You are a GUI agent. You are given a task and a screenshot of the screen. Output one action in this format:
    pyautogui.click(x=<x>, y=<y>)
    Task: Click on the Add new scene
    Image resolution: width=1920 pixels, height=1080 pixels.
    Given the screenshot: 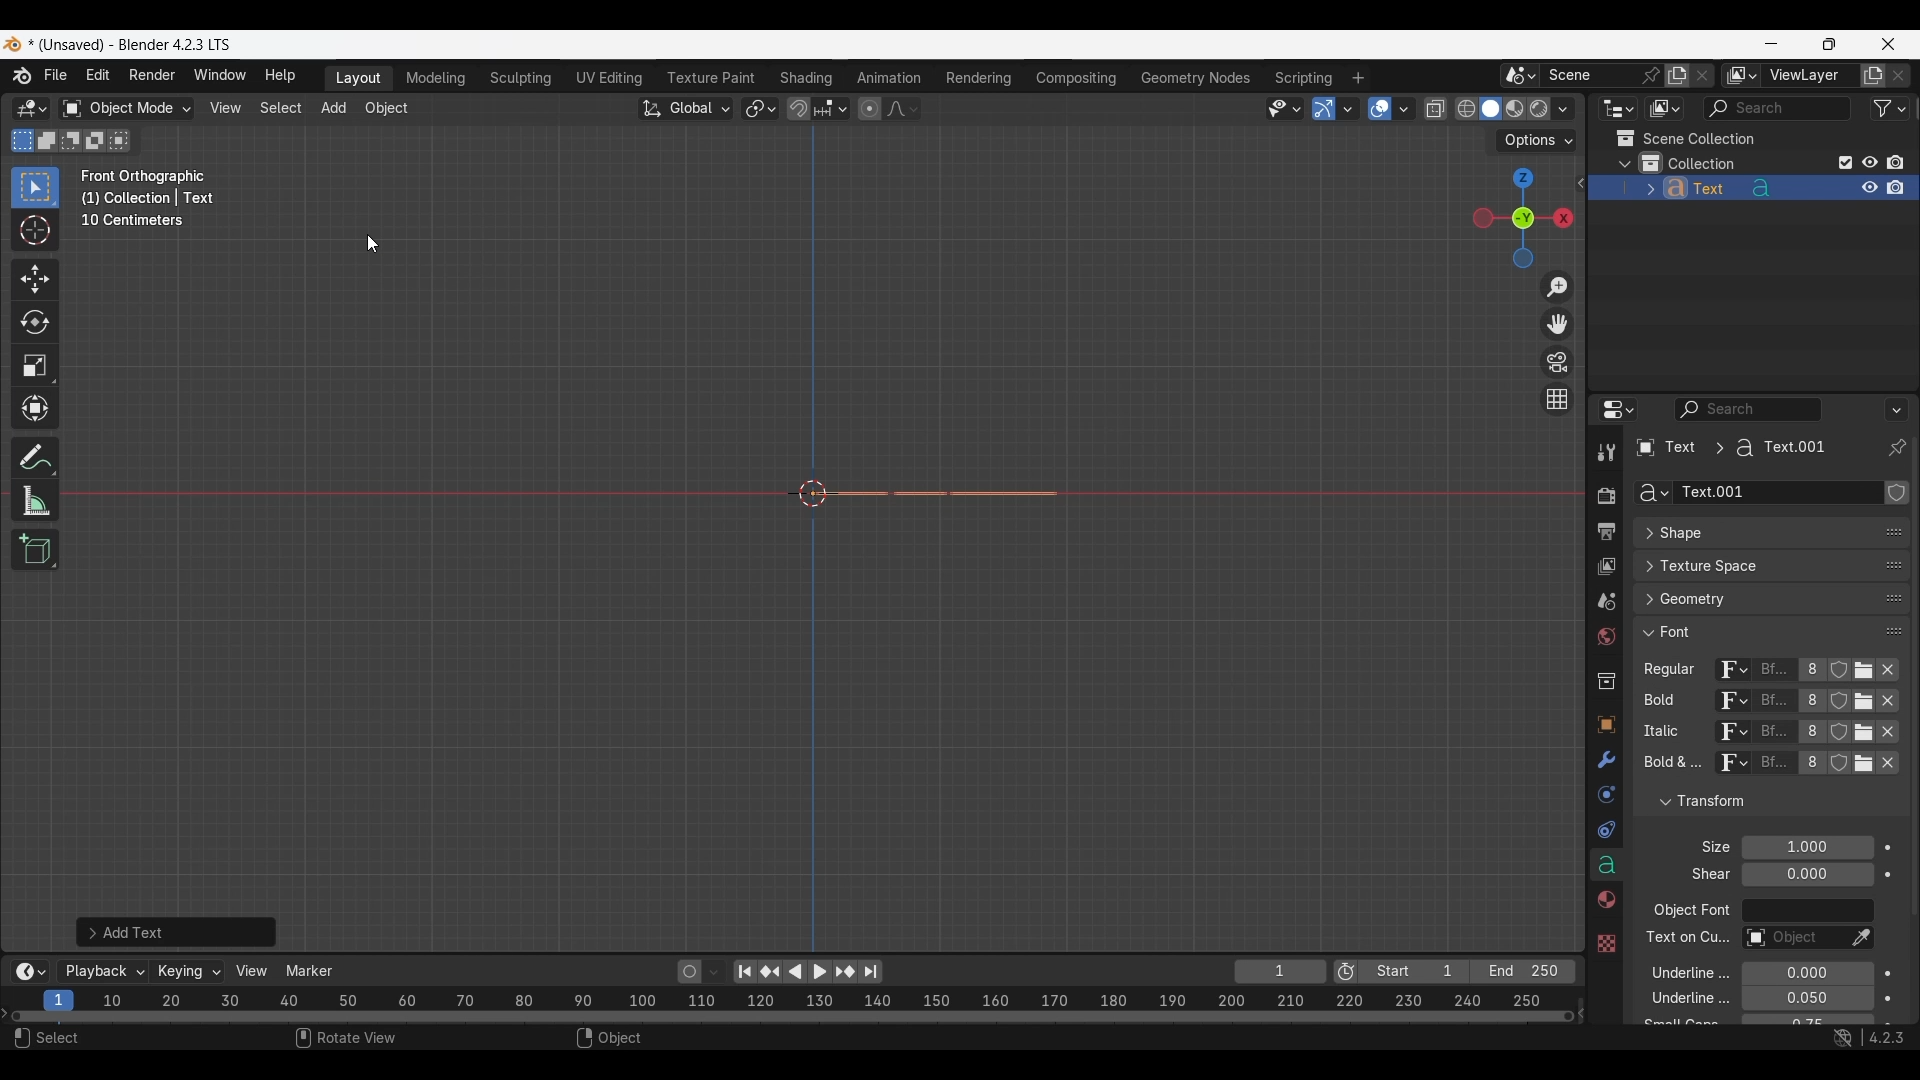 What is the action you would take?
    pyautogui.click(x=1677, y=76)
    